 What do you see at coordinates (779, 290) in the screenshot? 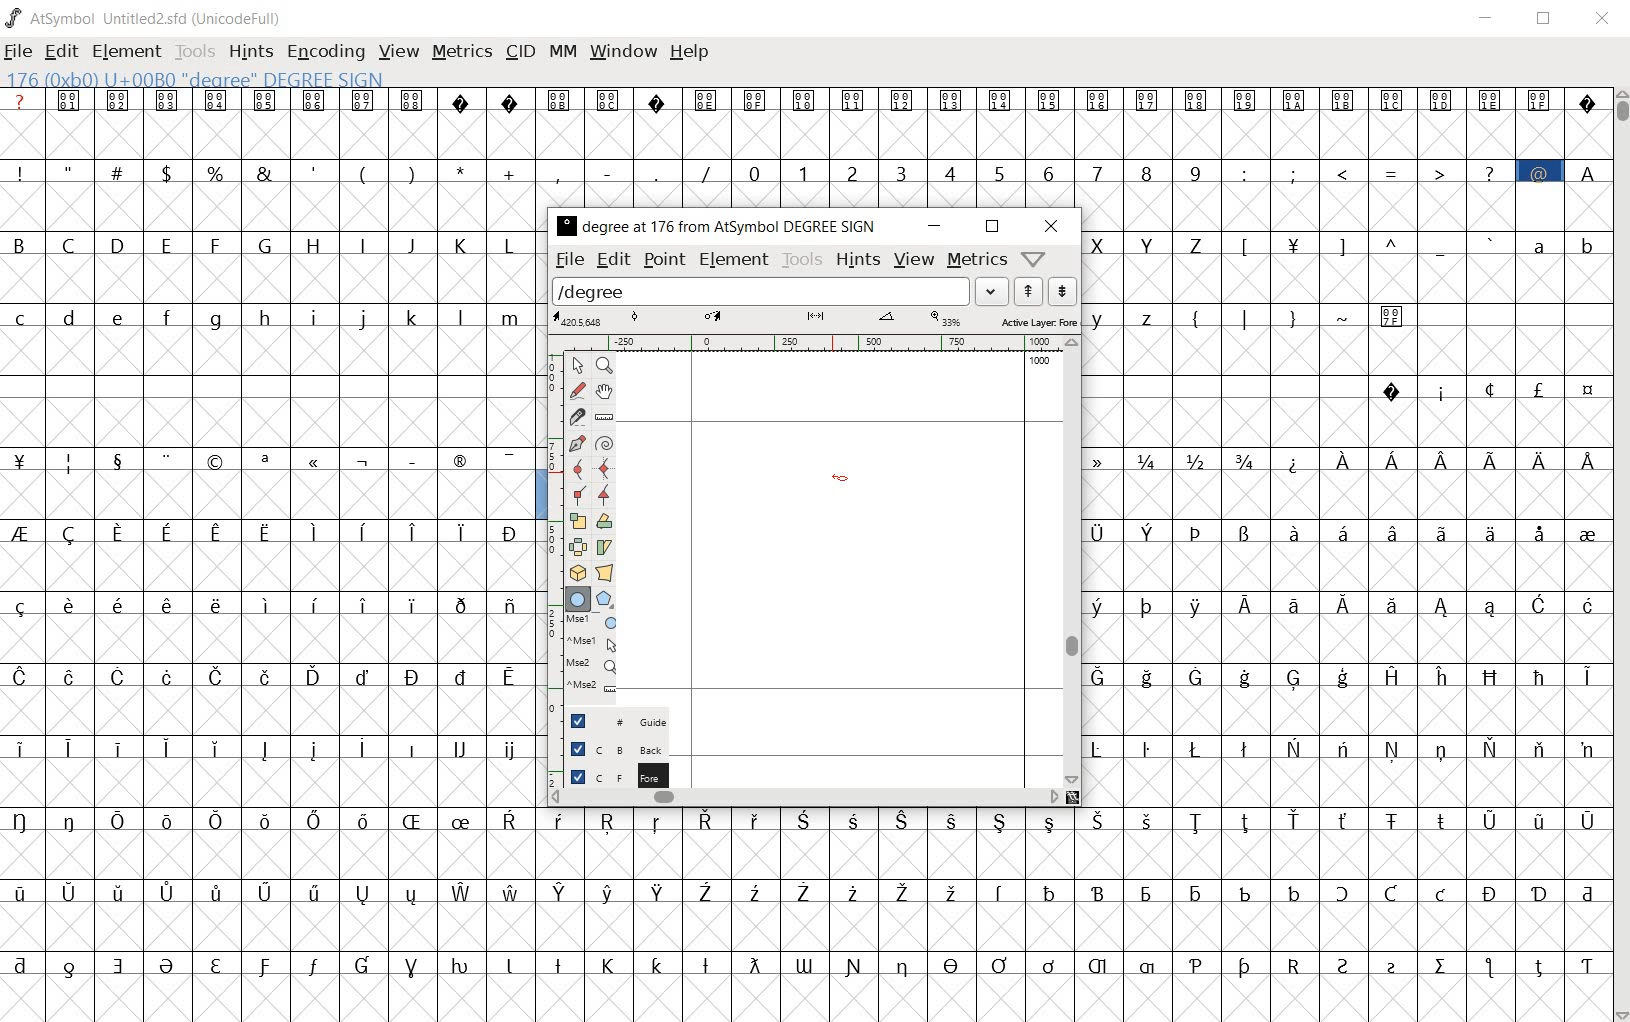
I see `load word list` at bounding box center [779, 290].